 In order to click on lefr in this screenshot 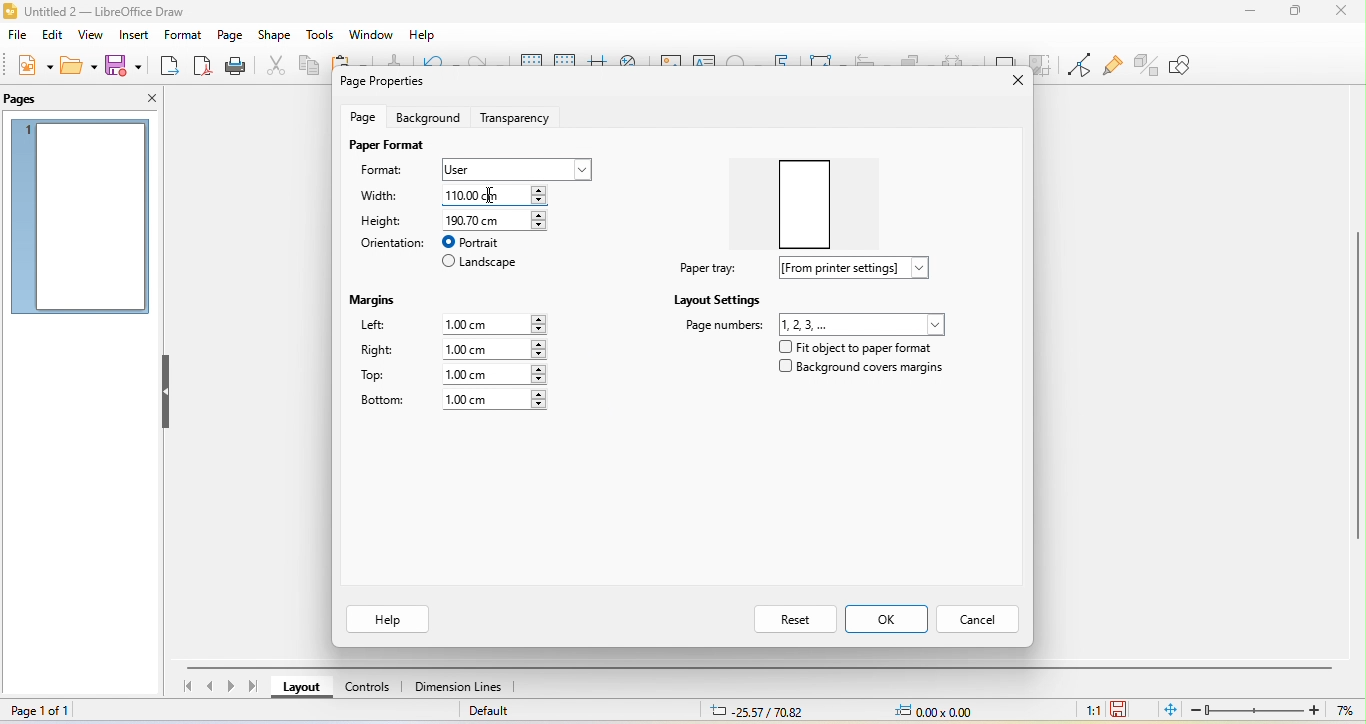, I will do `click(386, 327)`.